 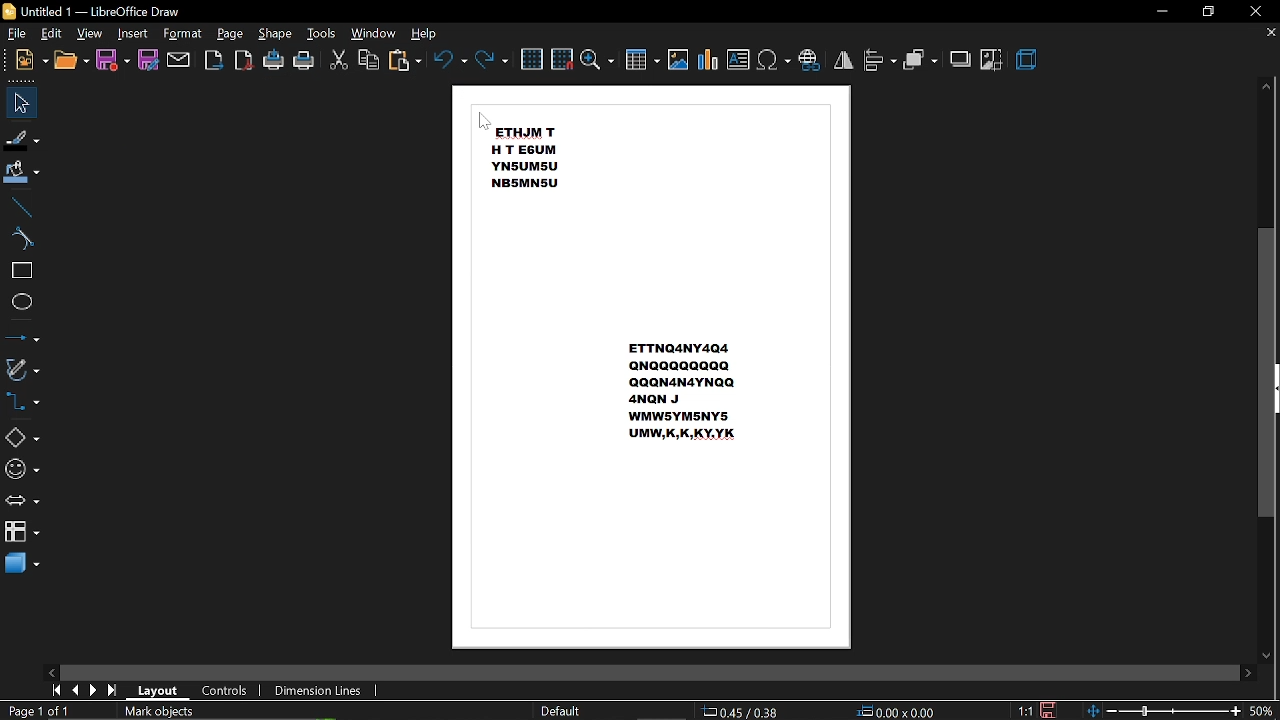 I want to click on close, so click(x=1258, y=11).